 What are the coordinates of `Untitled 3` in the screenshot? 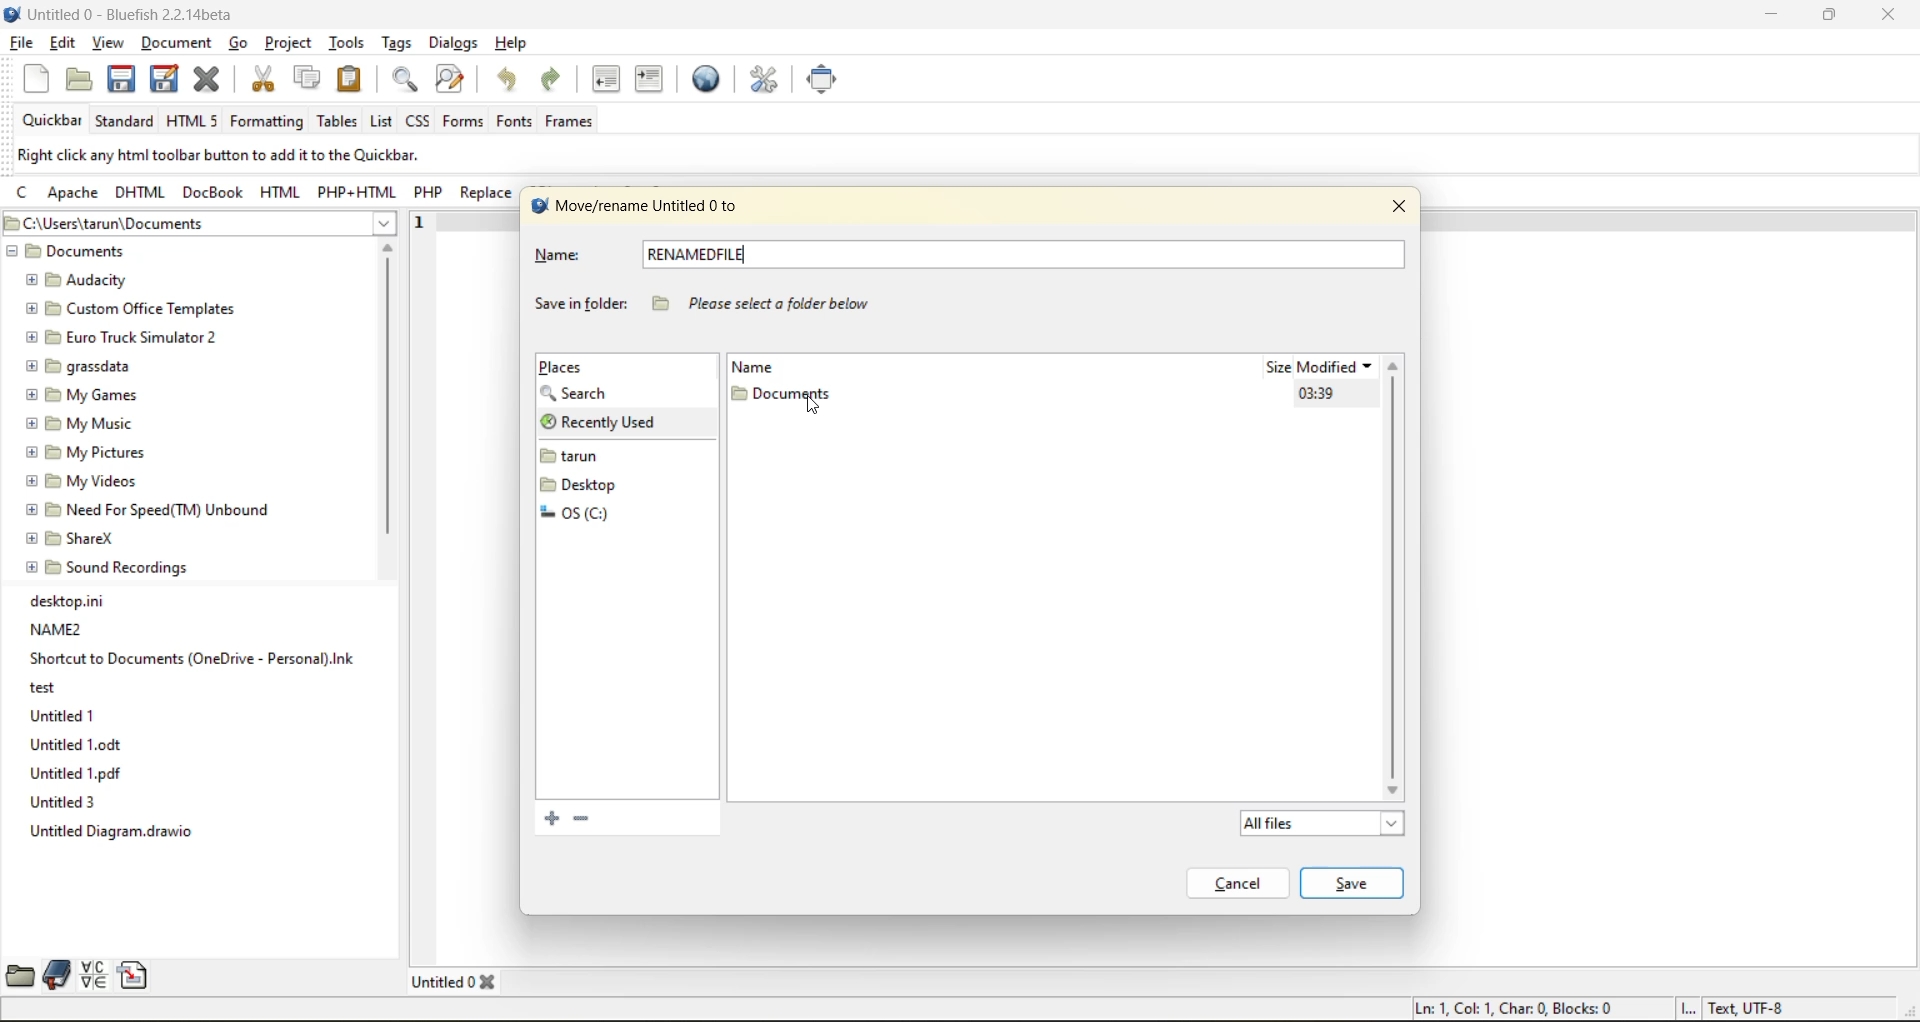 It's located at (60, 803).